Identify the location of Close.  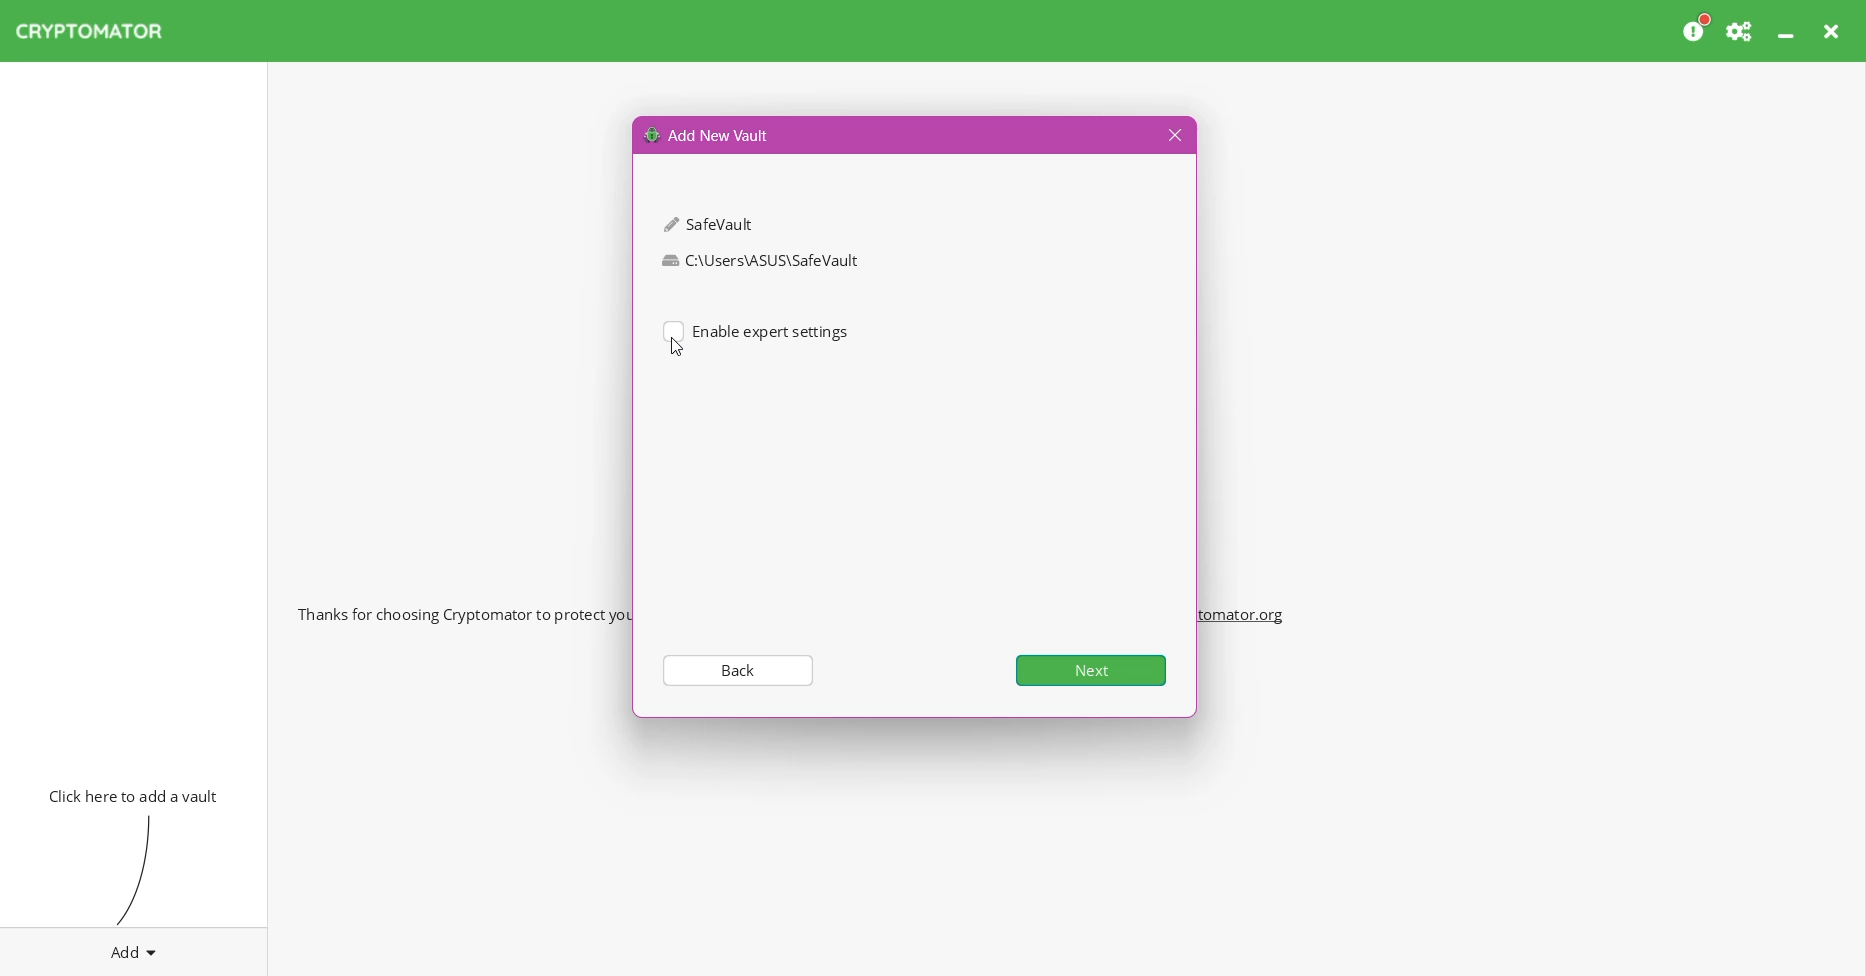
(1172, 136).